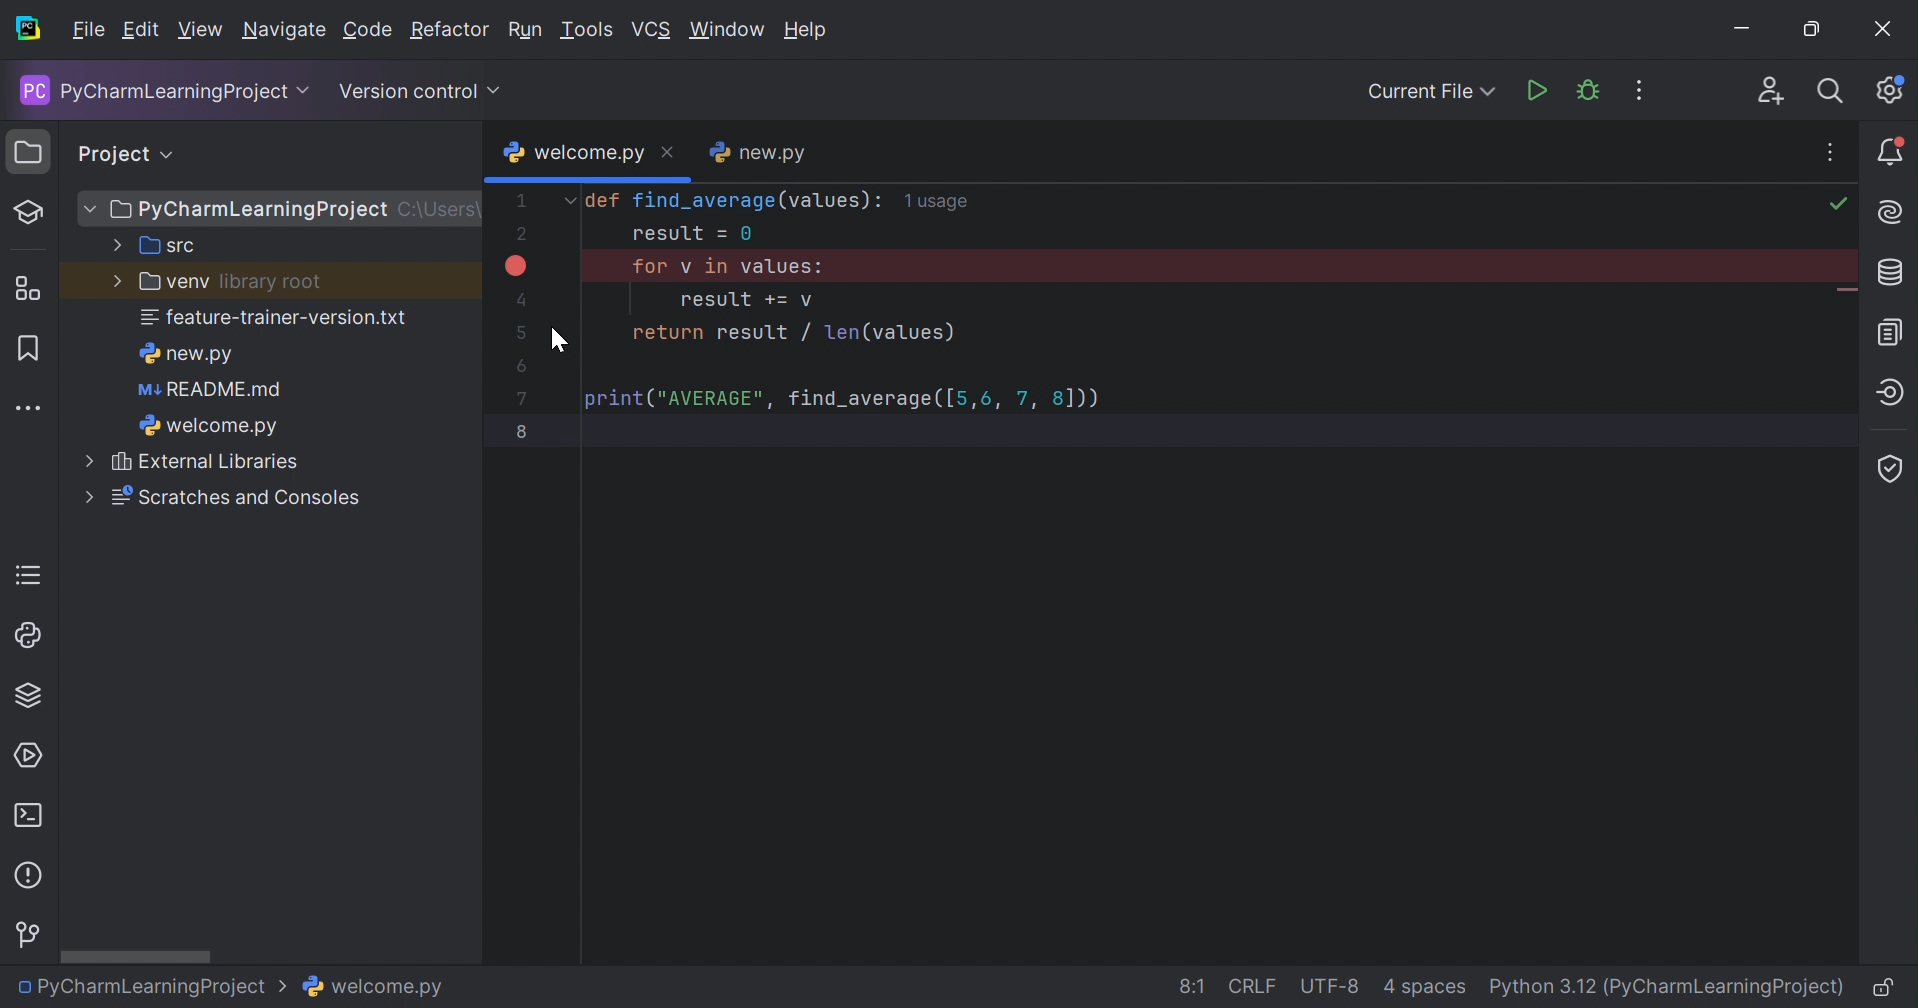 The height and width of the screenshot is (1008, 1918). I want to click on Current Fil, so click(1431, 94).